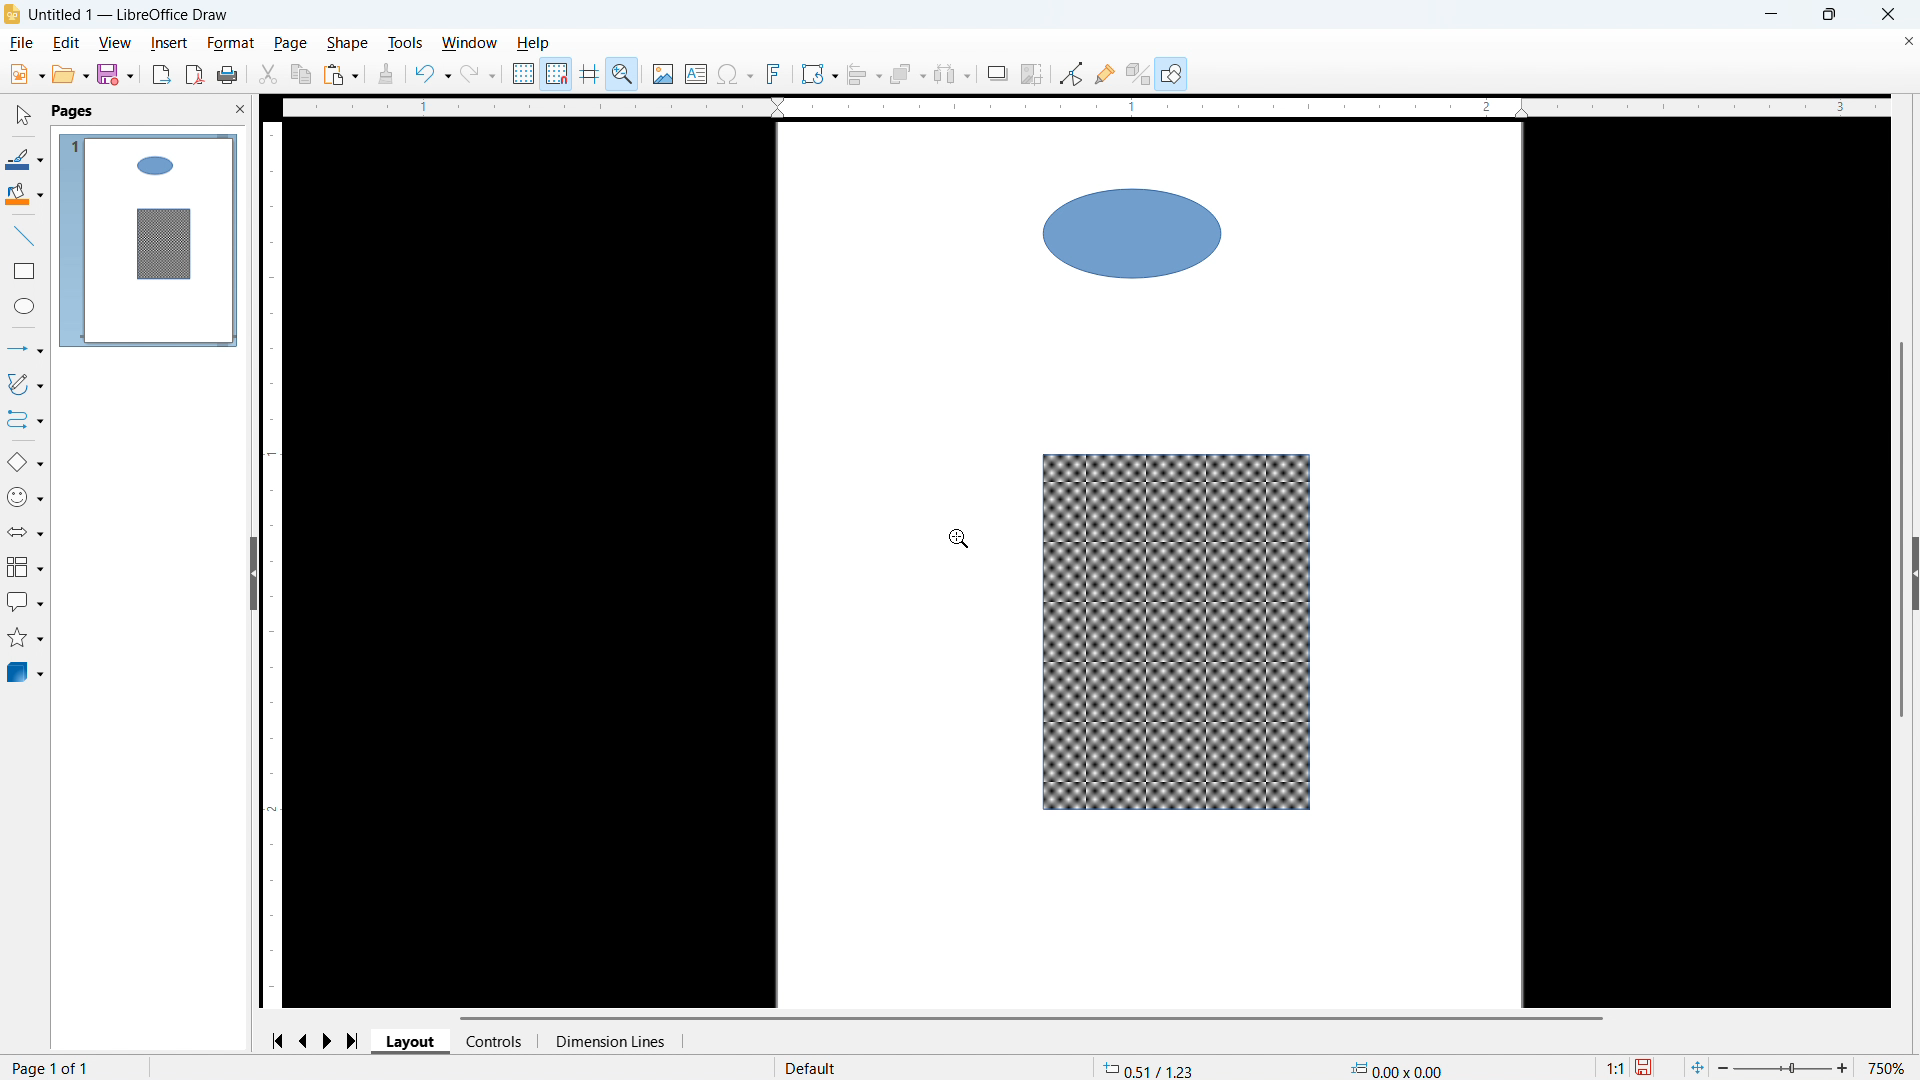 The image size is (1920, 1080). I want to click on Close panel , so click(241, 109).